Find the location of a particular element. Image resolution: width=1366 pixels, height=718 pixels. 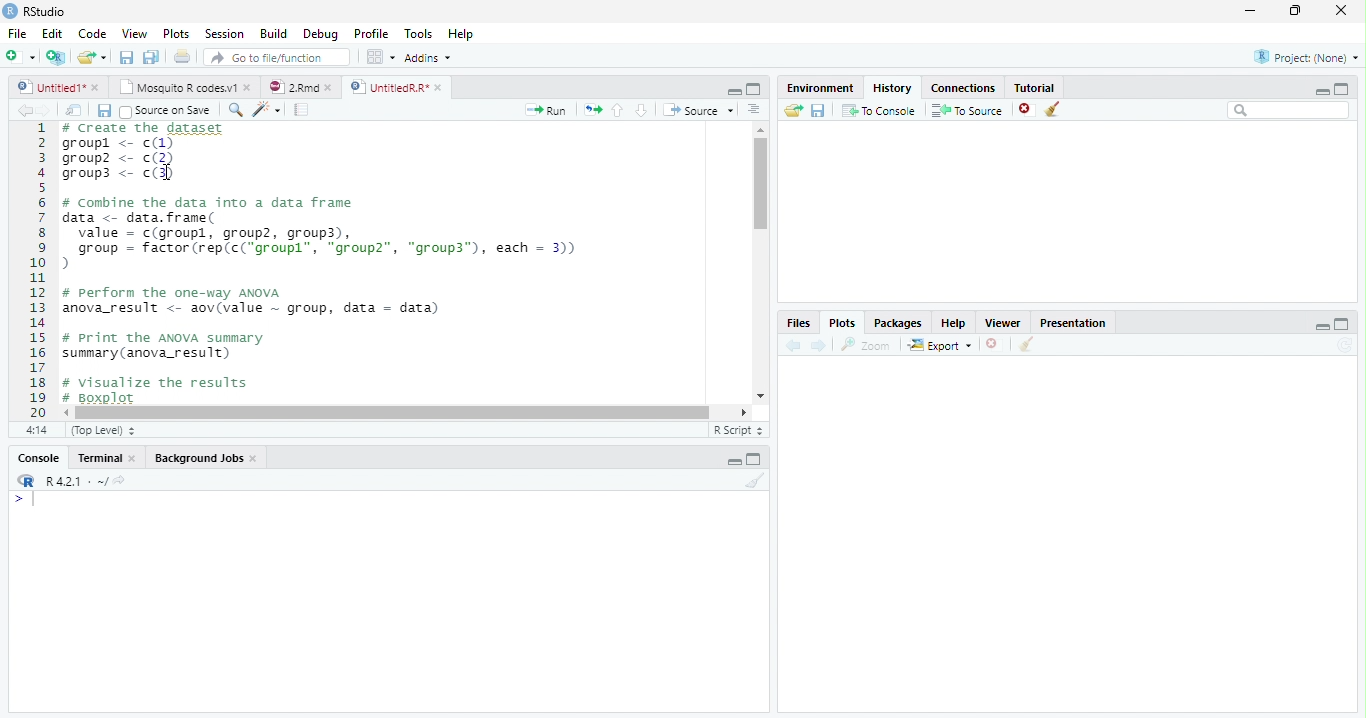

Environment is located at coordinates (820, 88).